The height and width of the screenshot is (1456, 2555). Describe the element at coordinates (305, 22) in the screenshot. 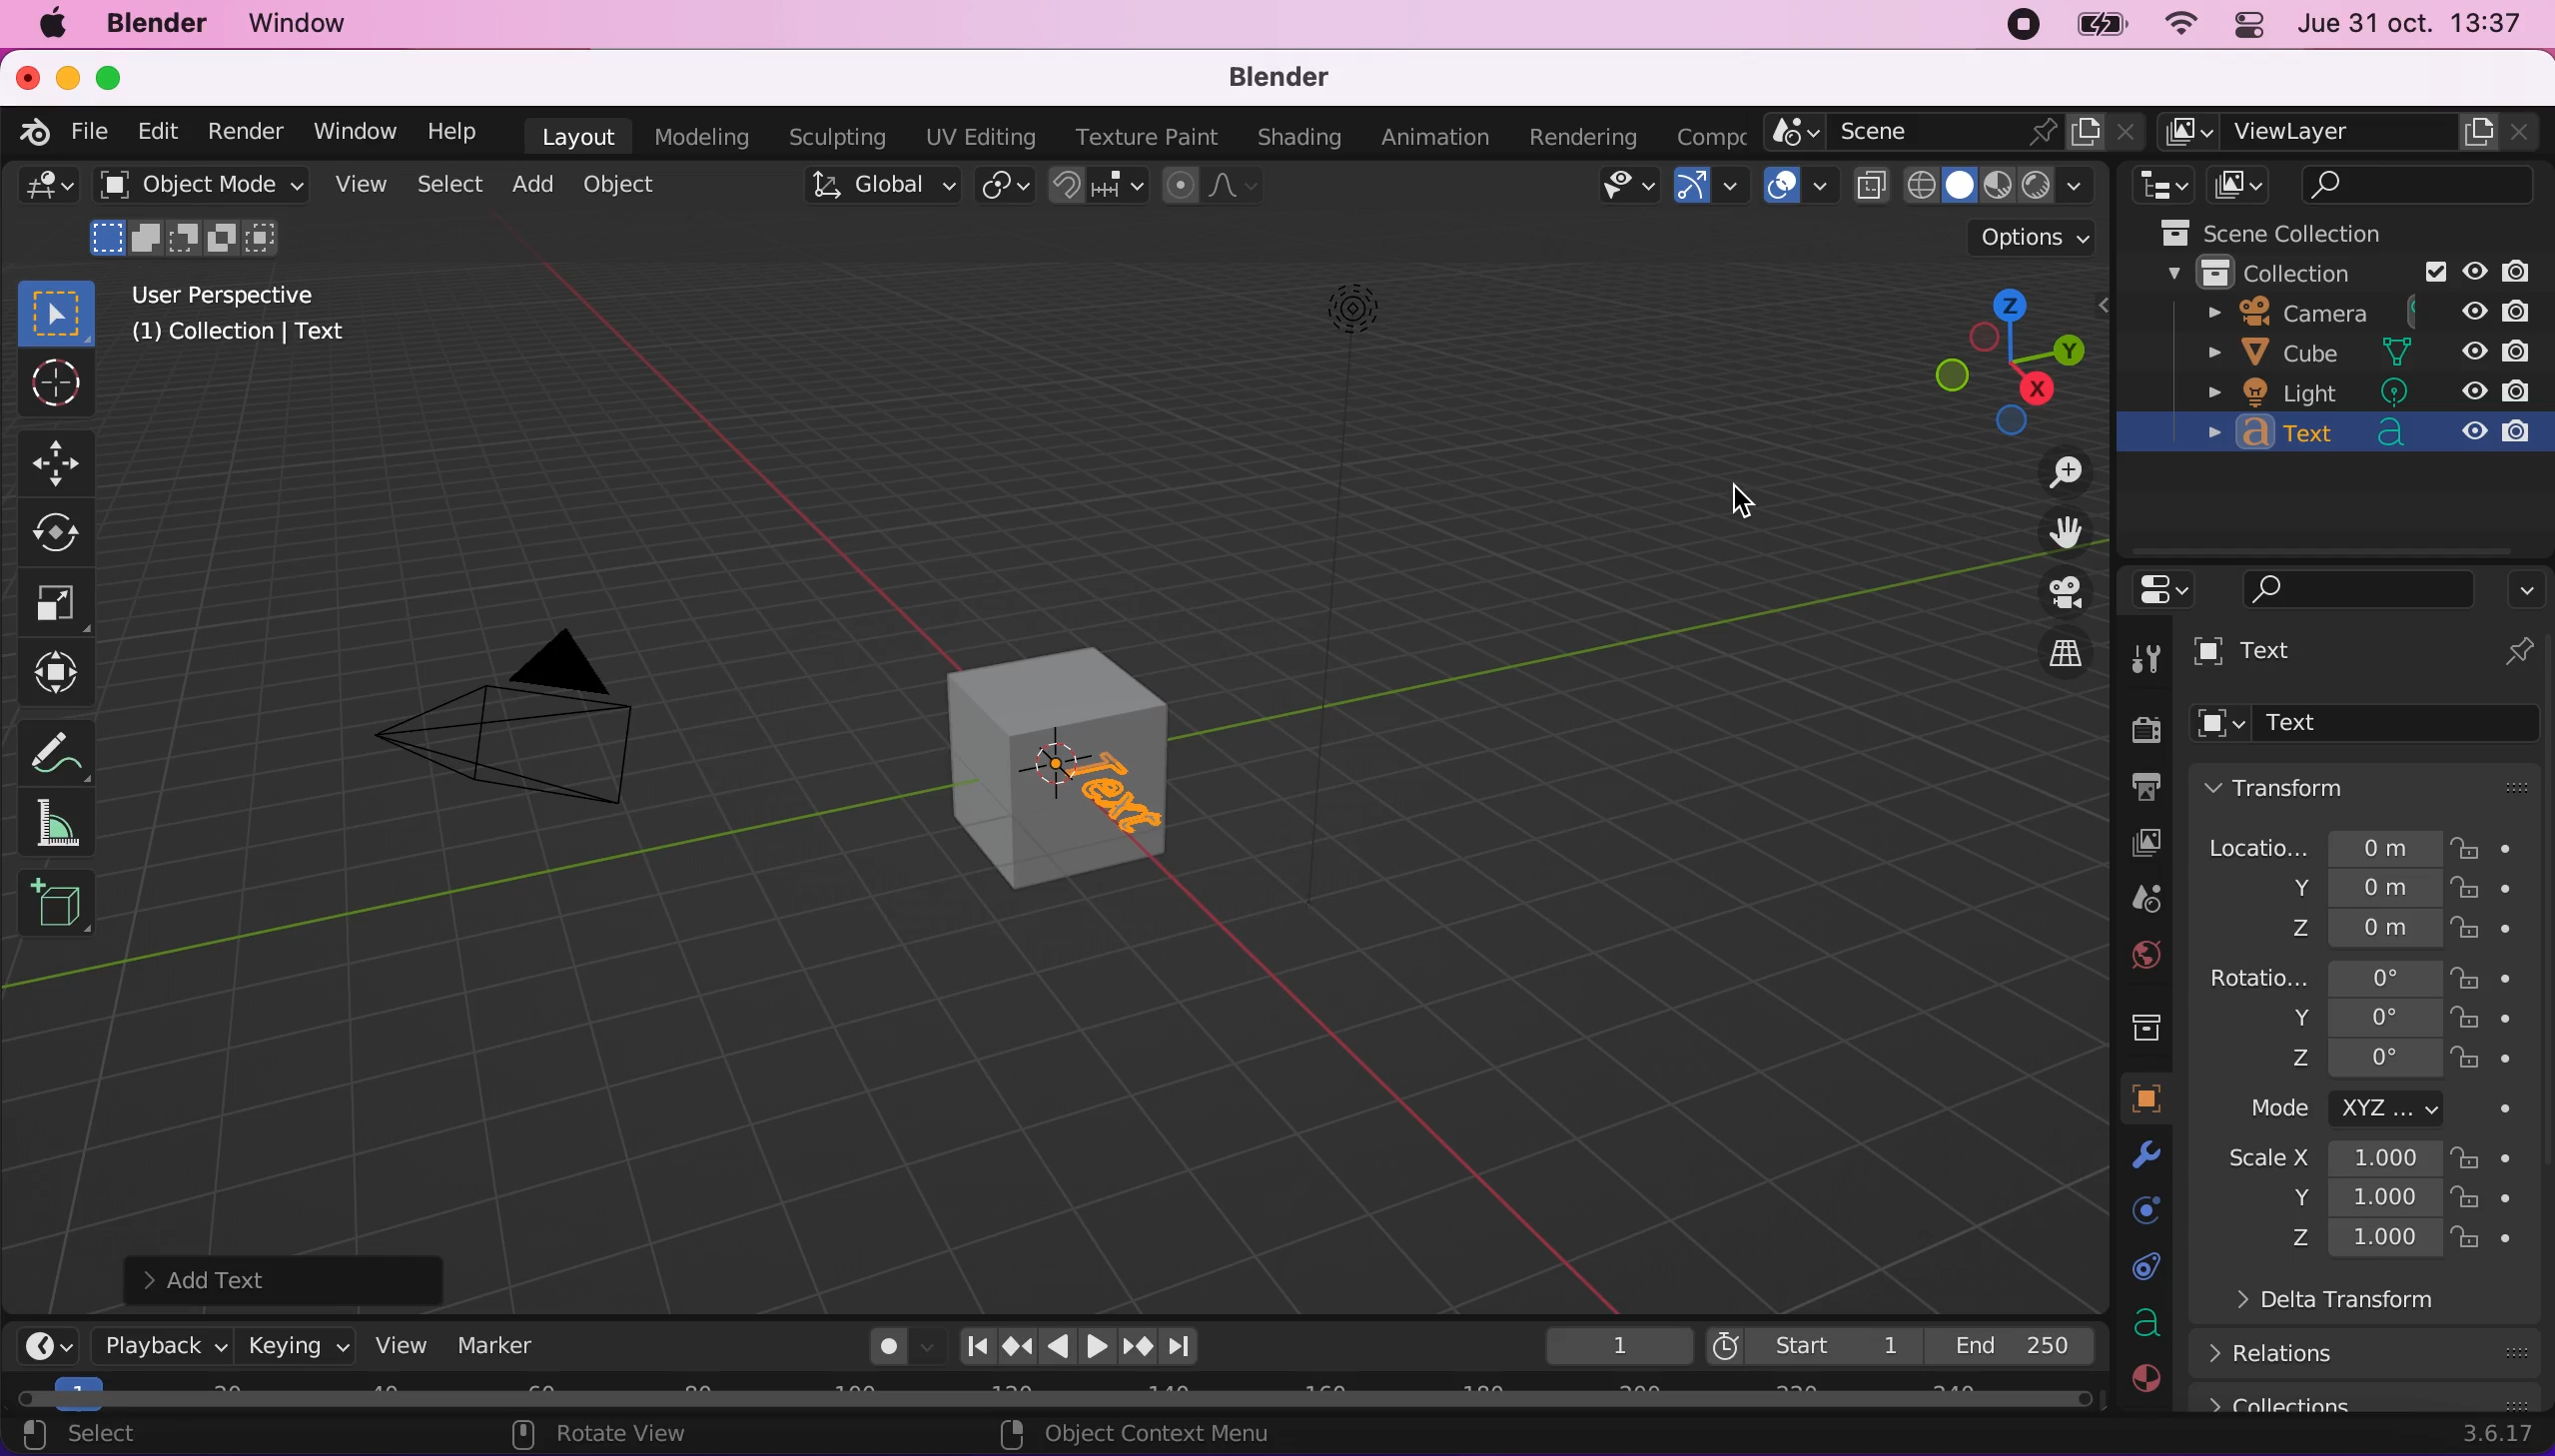

I see `window` at that location.